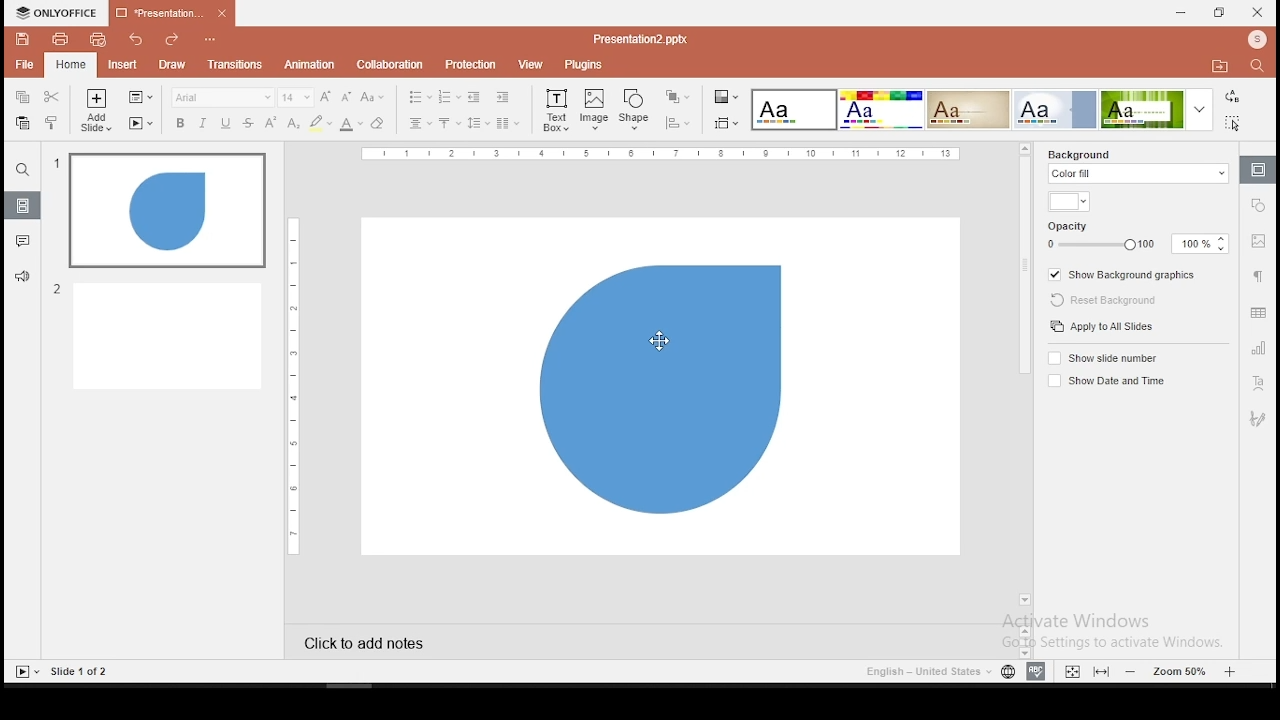  Describe the element at coordinates (27, 672) in the screenshot. I see `start slideshow` at that location.